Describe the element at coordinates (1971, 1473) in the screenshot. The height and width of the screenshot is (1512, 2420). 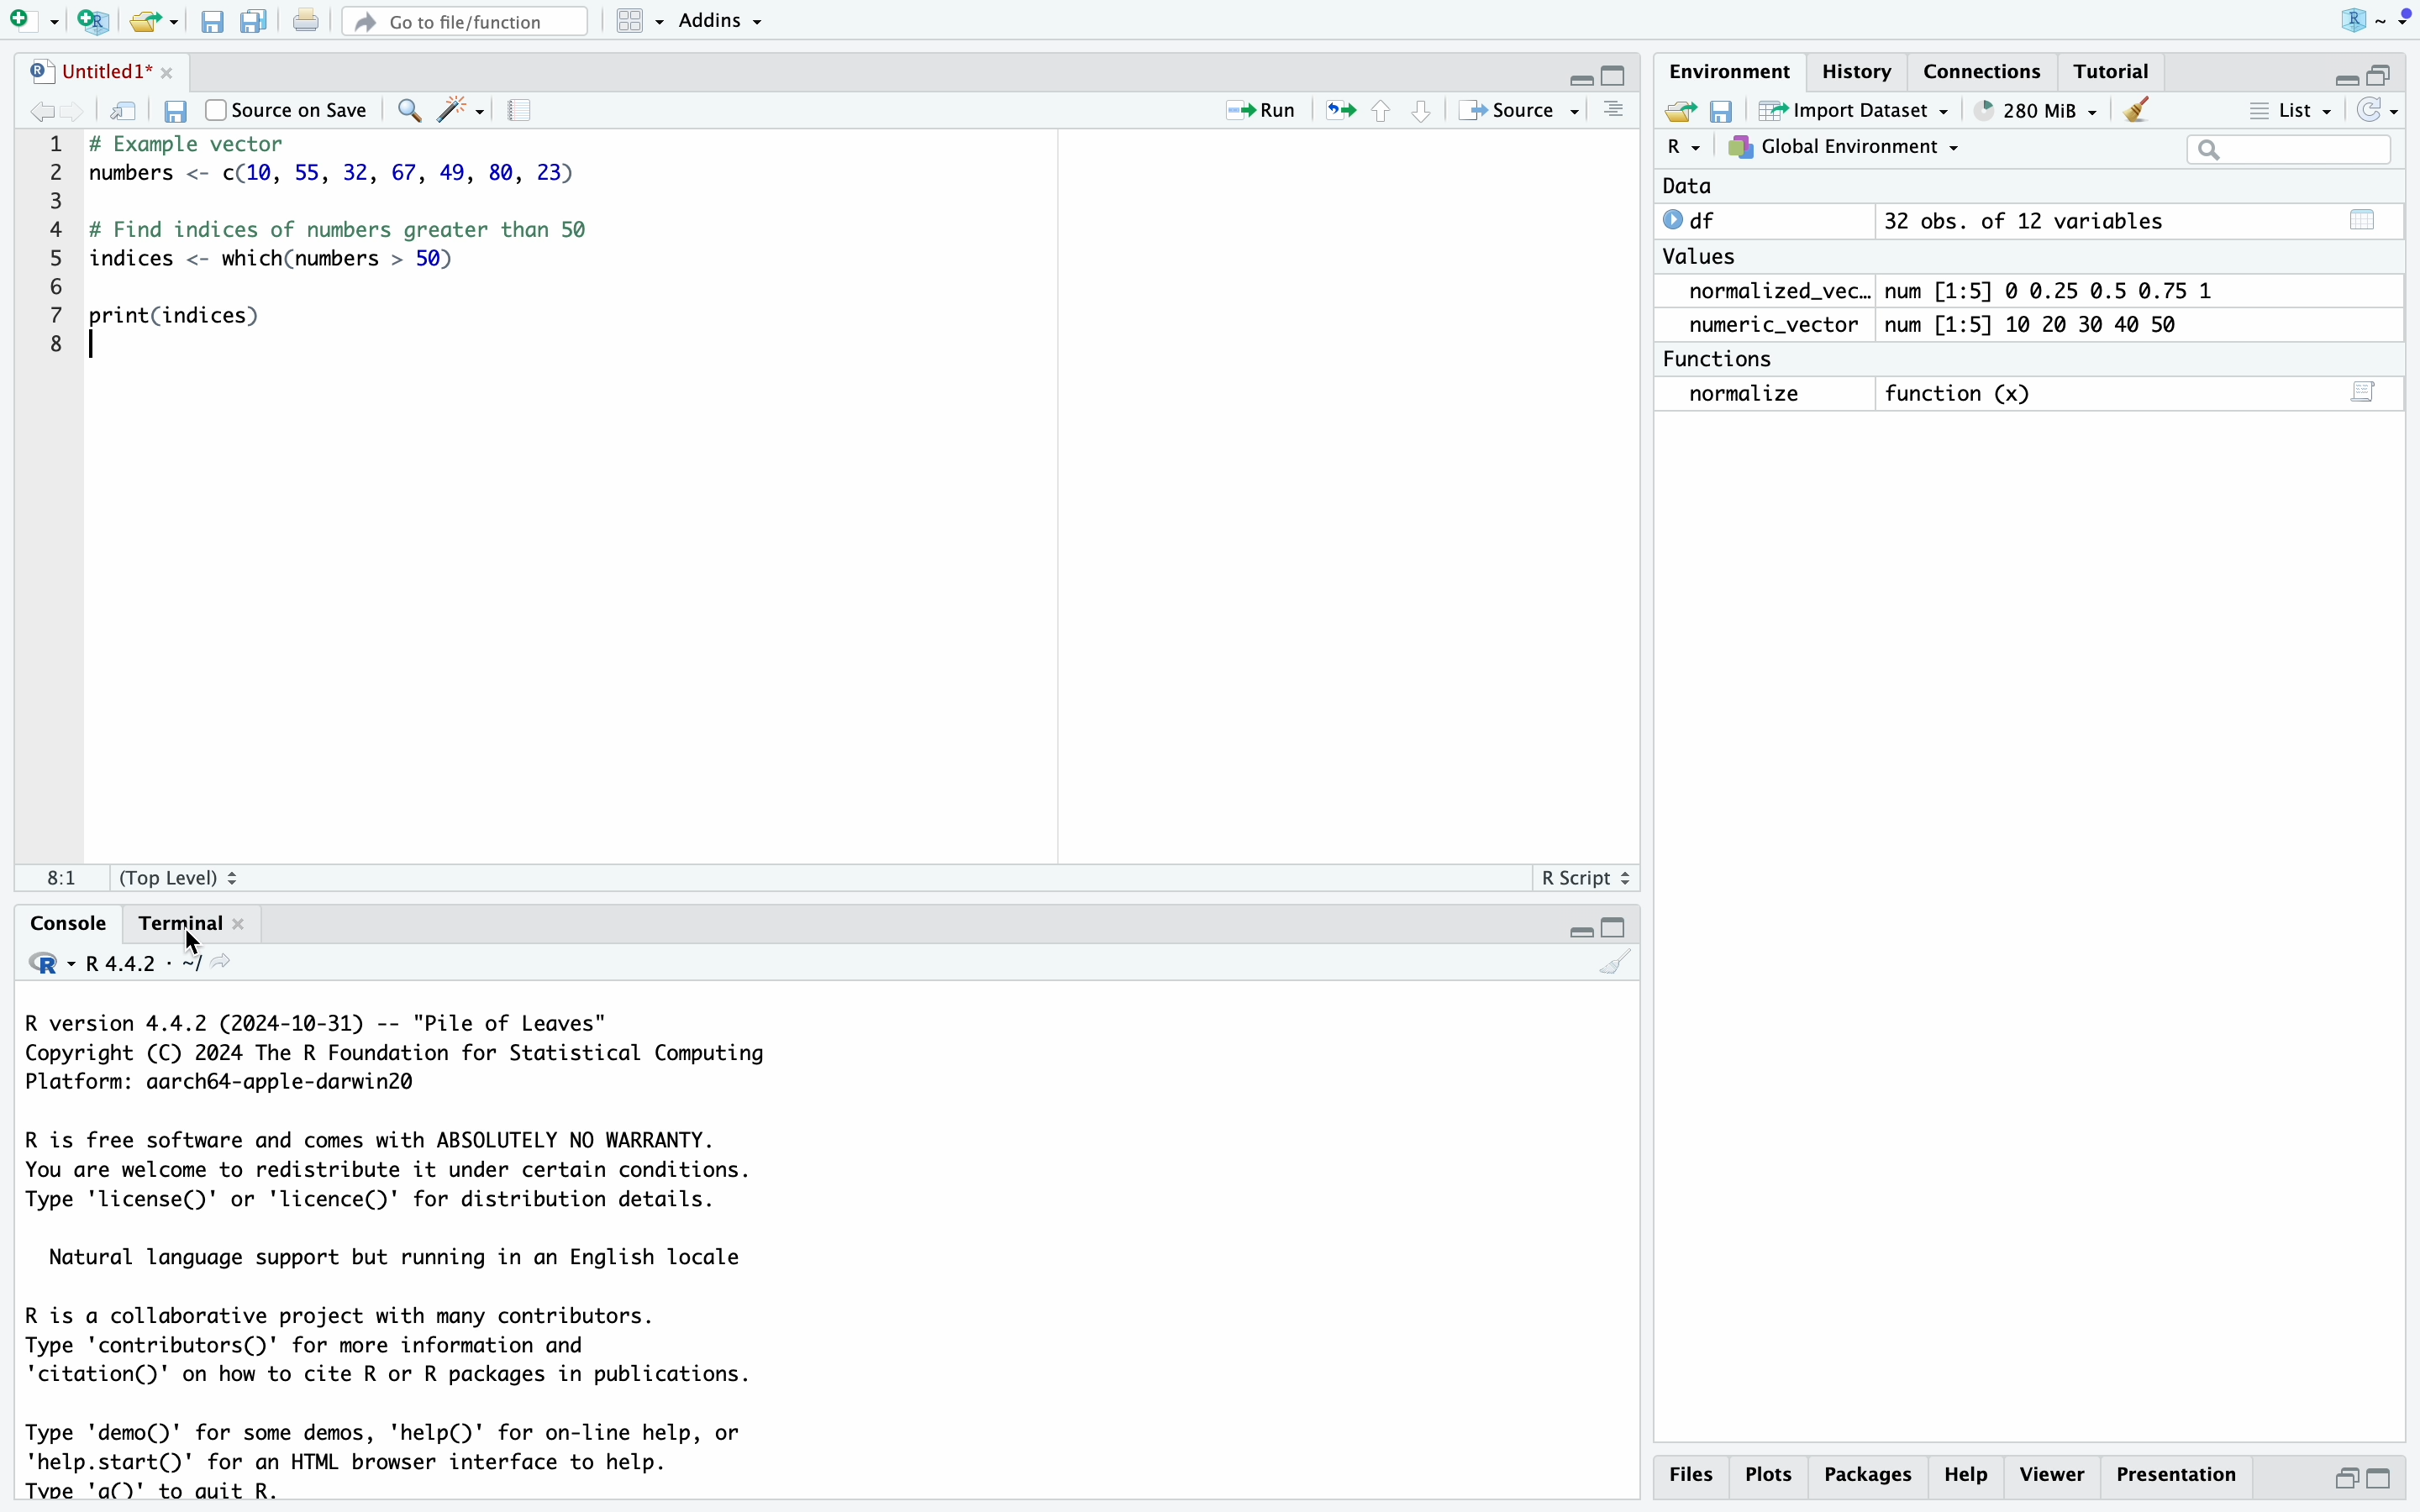
I see `help` at that location.